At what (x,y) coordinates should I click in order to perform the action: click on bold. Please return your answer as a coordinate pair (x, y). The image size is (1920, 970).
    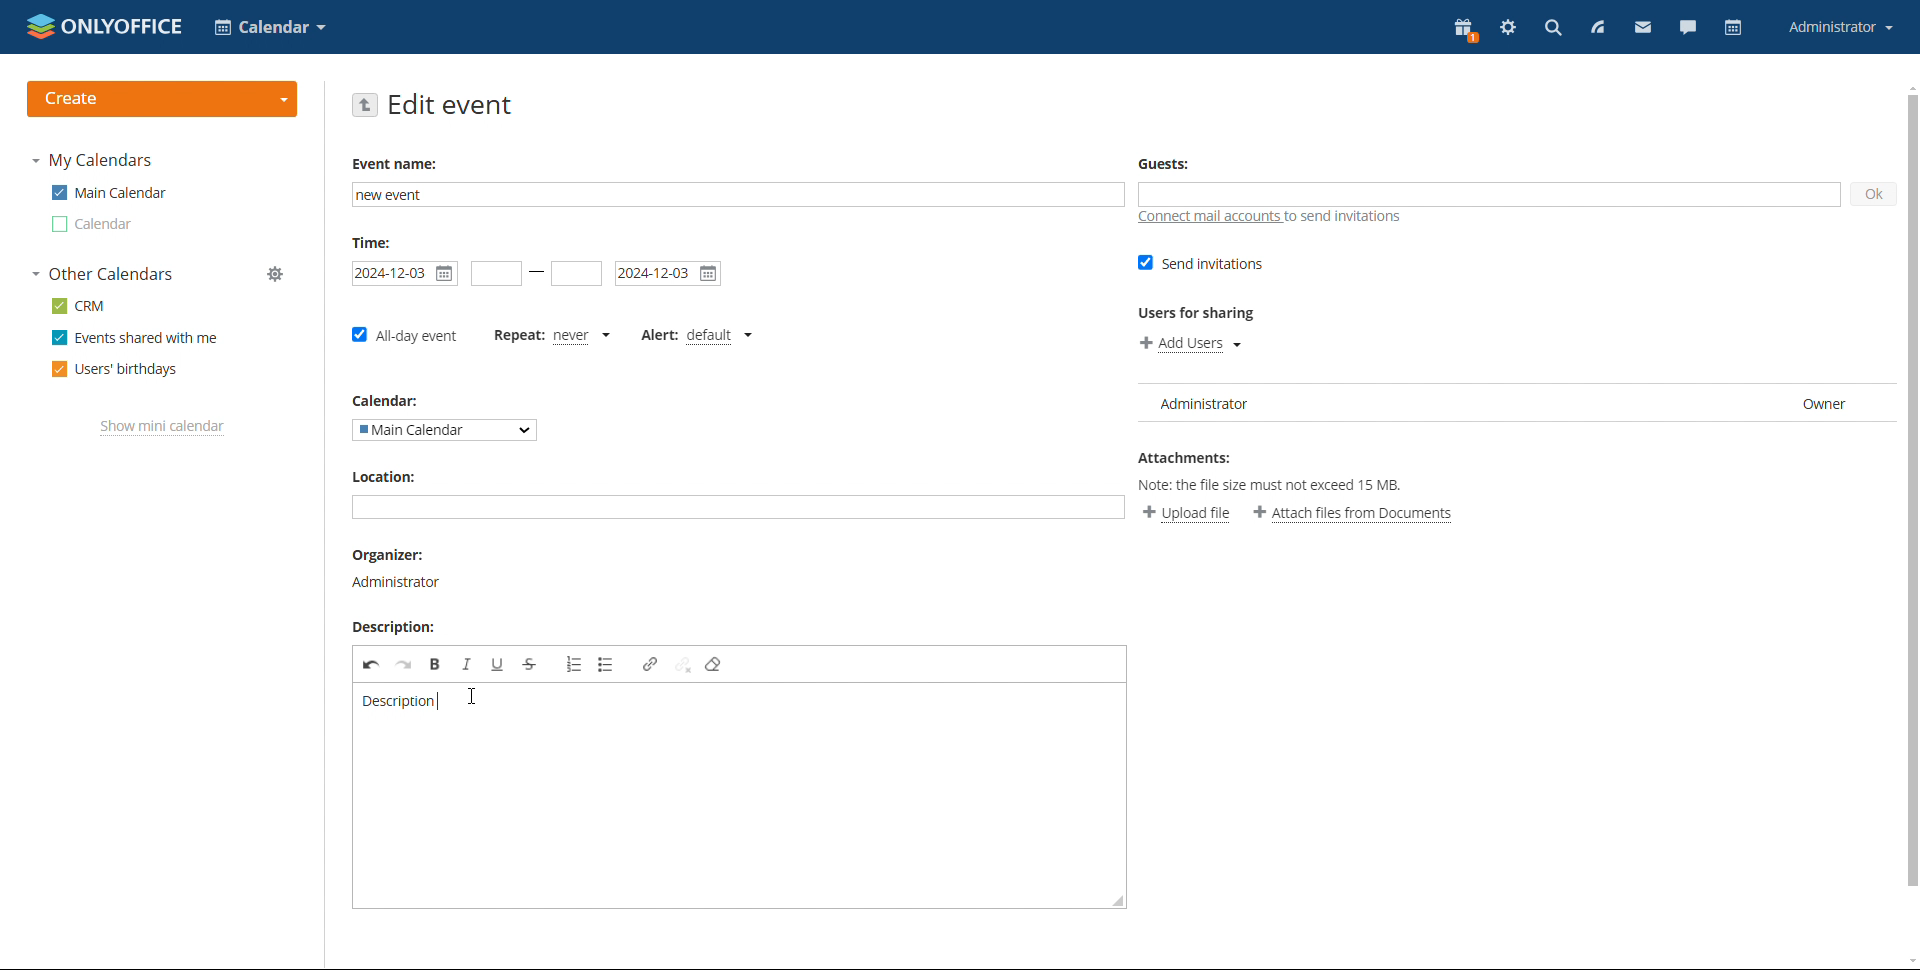
    Looking at the image, I should click on (436, 663).